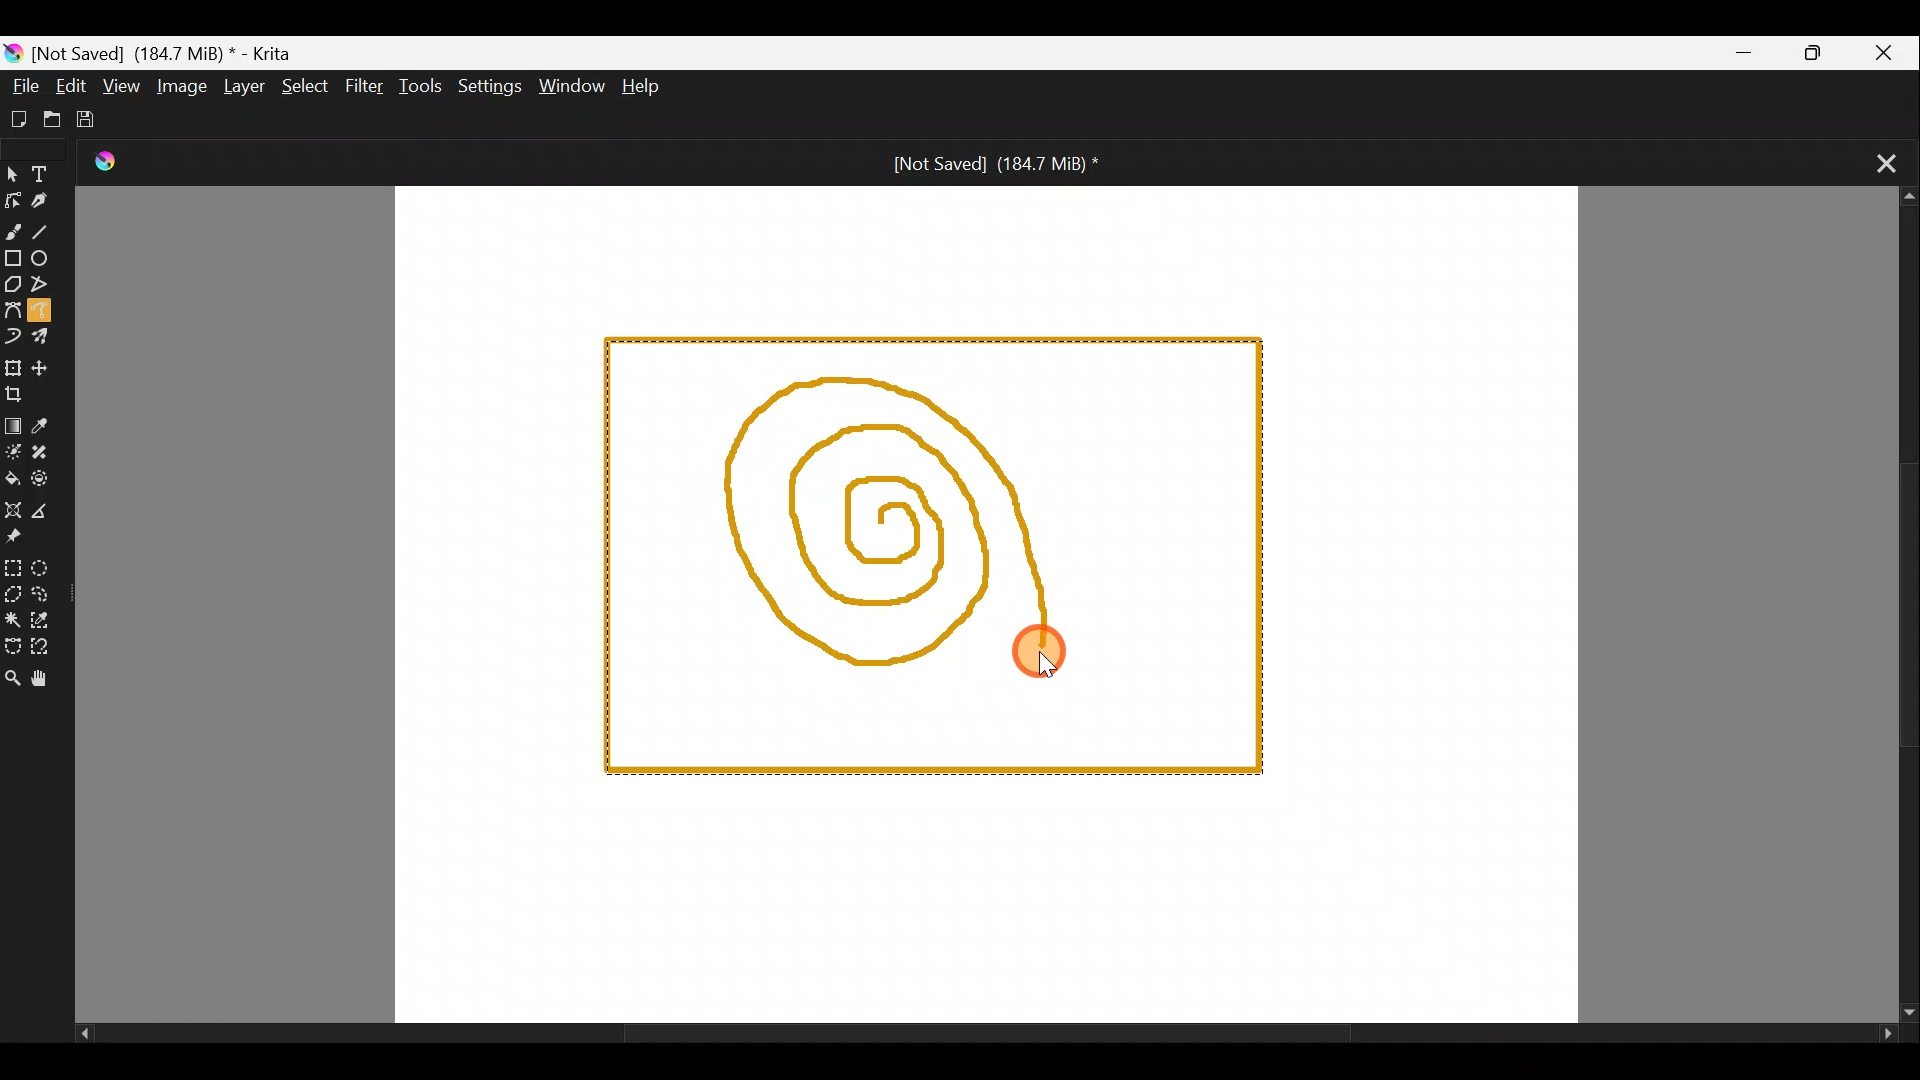 The image size is (1920, 1080). Describe the element at coordinates (914, 517) in the screenshot. I see `Spiral shape being drawn on canvas` at that location.